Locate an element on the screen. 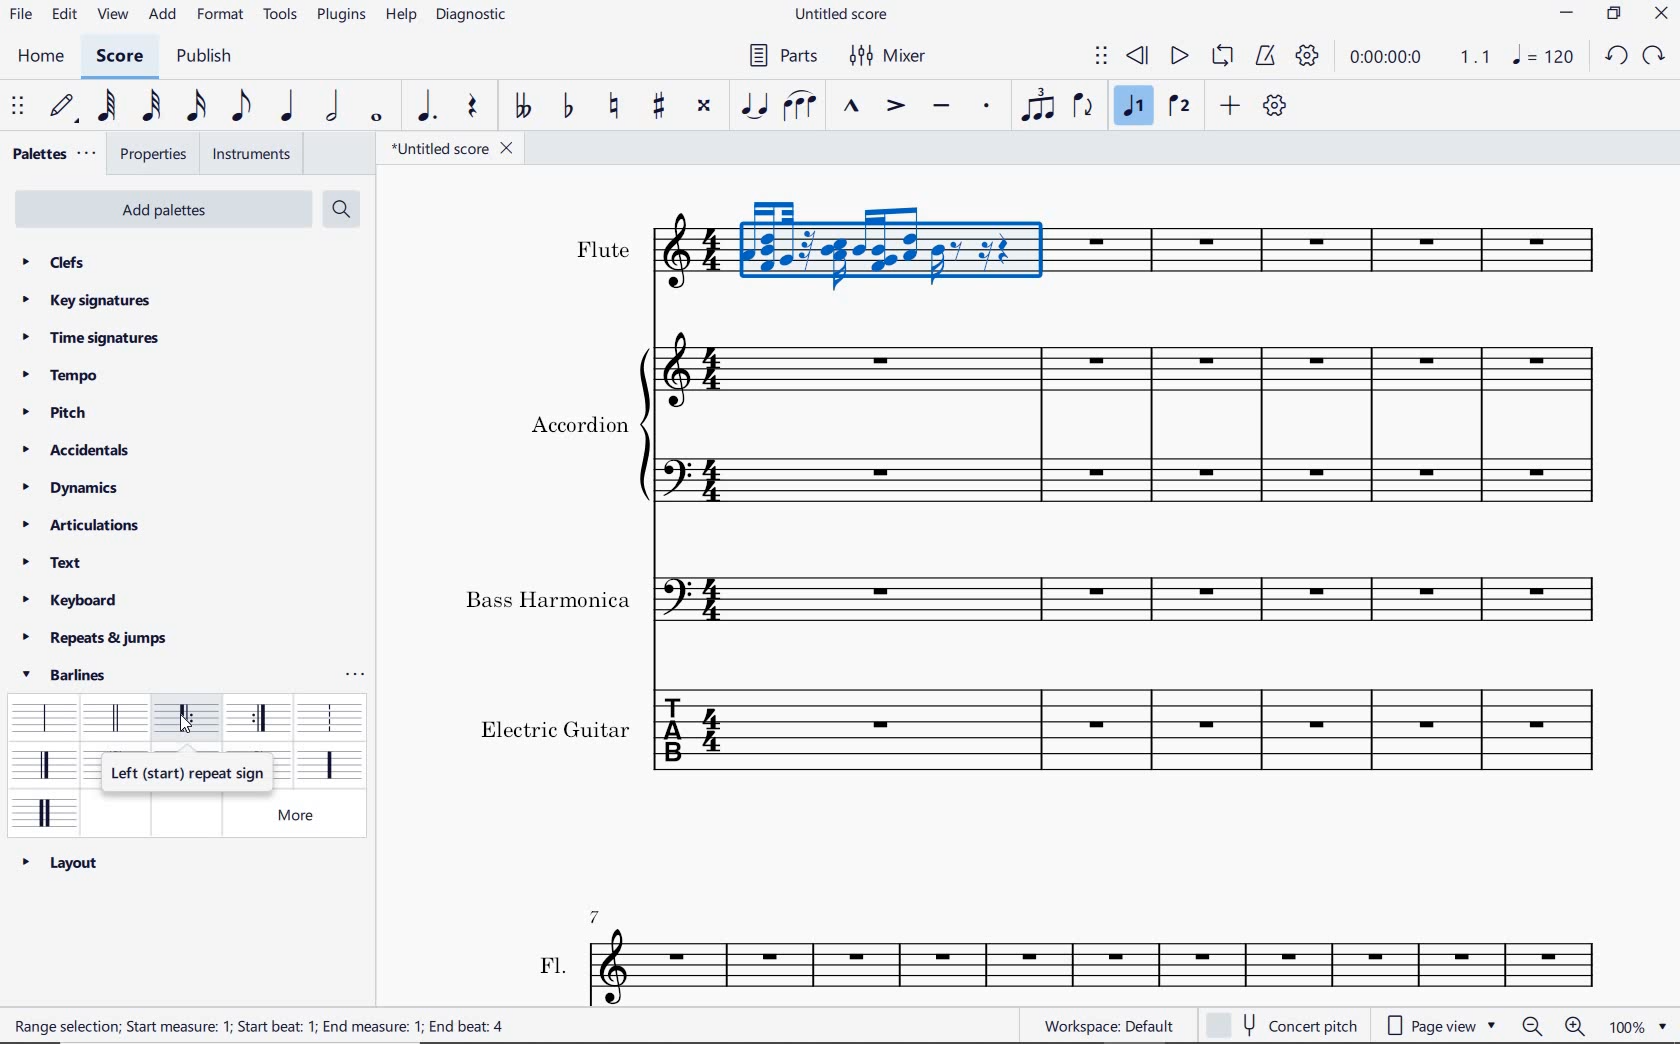 The image size is (1680, 1044). accent is located at coordinates (896, 107).